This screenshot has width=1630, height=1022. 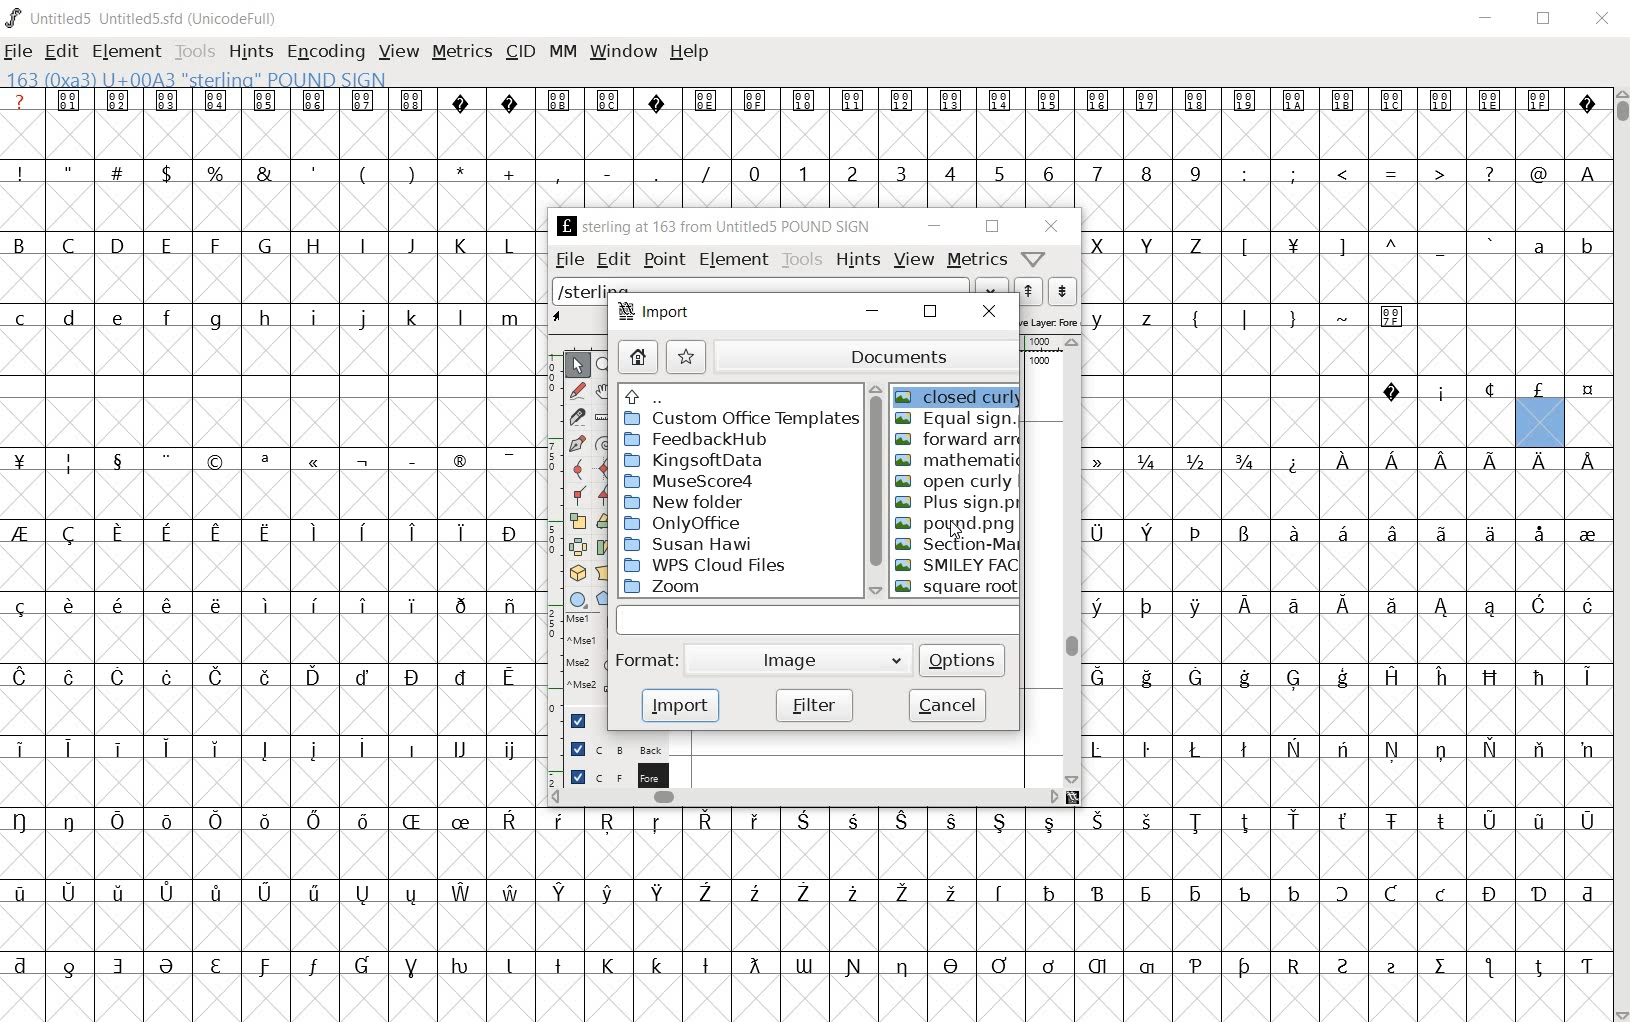 What do you see at coordinates (1245, 751) in the screenshot?
I see `Symbol` at bounding box center [1245, 751].